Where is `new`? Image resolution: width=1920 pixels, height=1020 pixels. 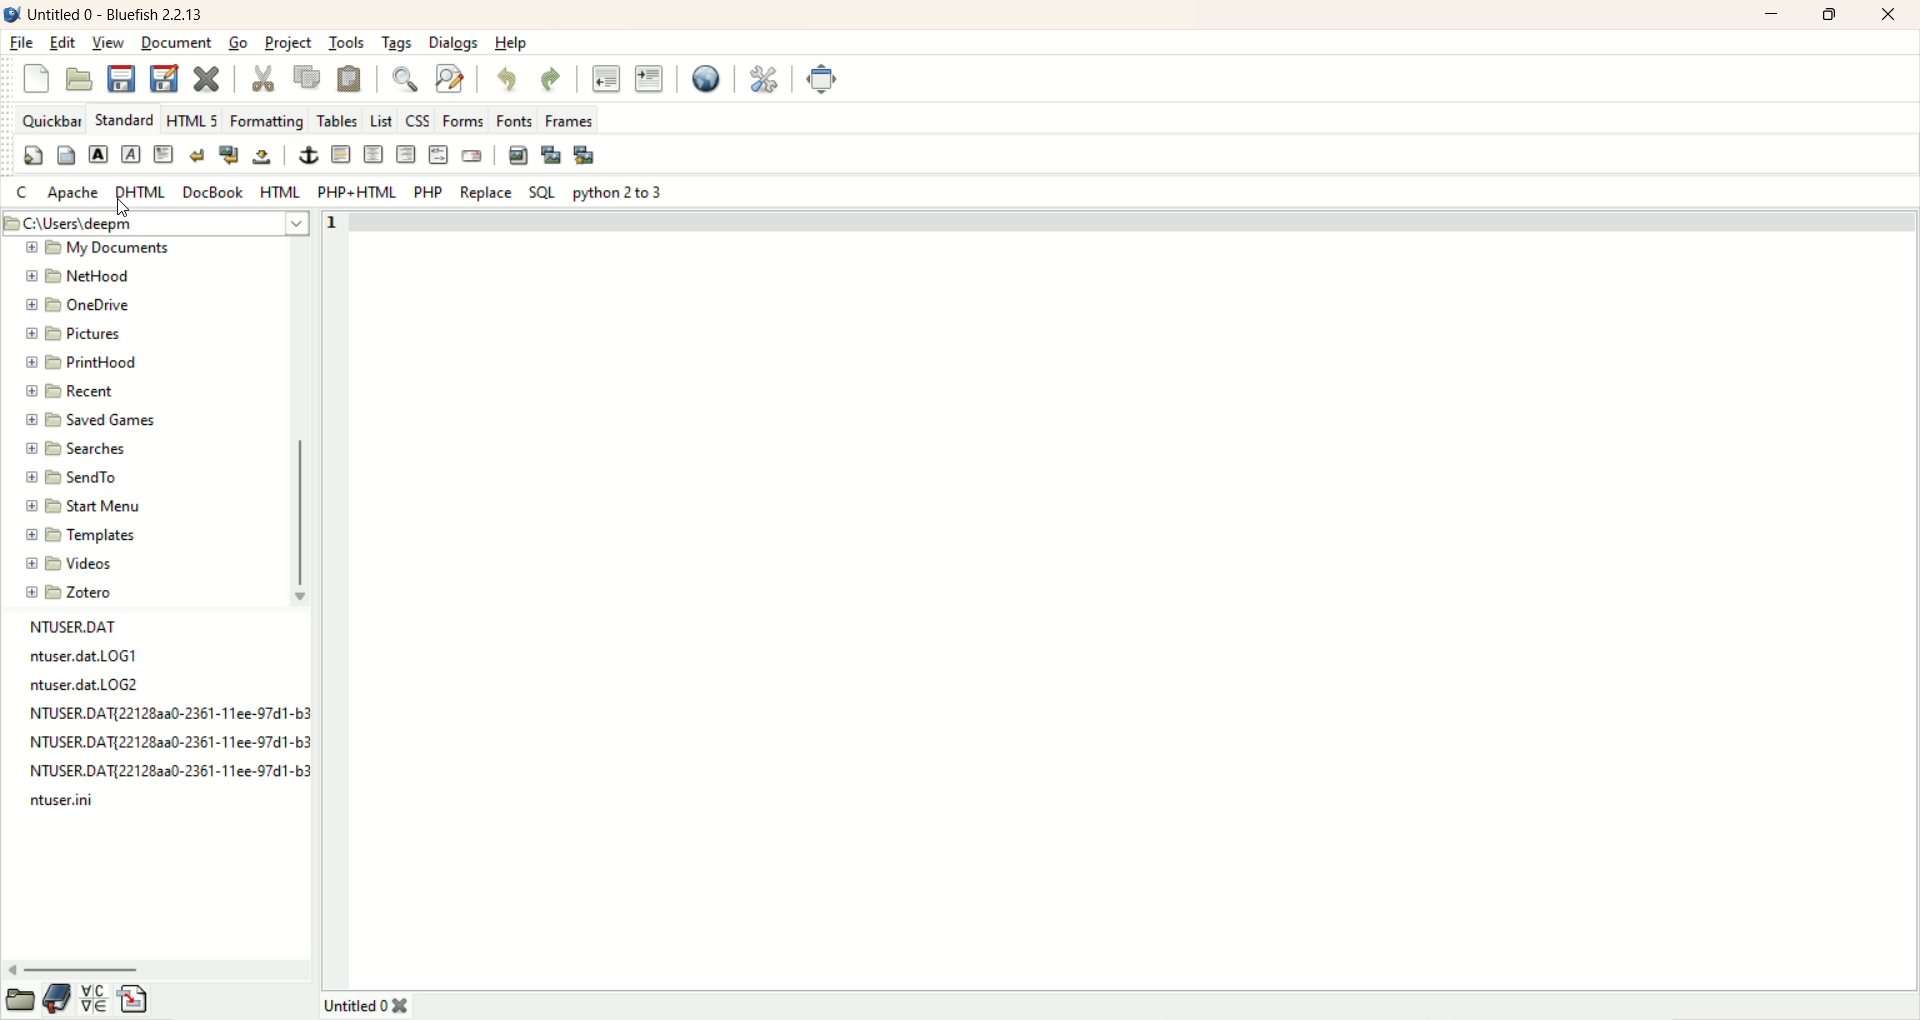 new is located at coordinates (41, 80).